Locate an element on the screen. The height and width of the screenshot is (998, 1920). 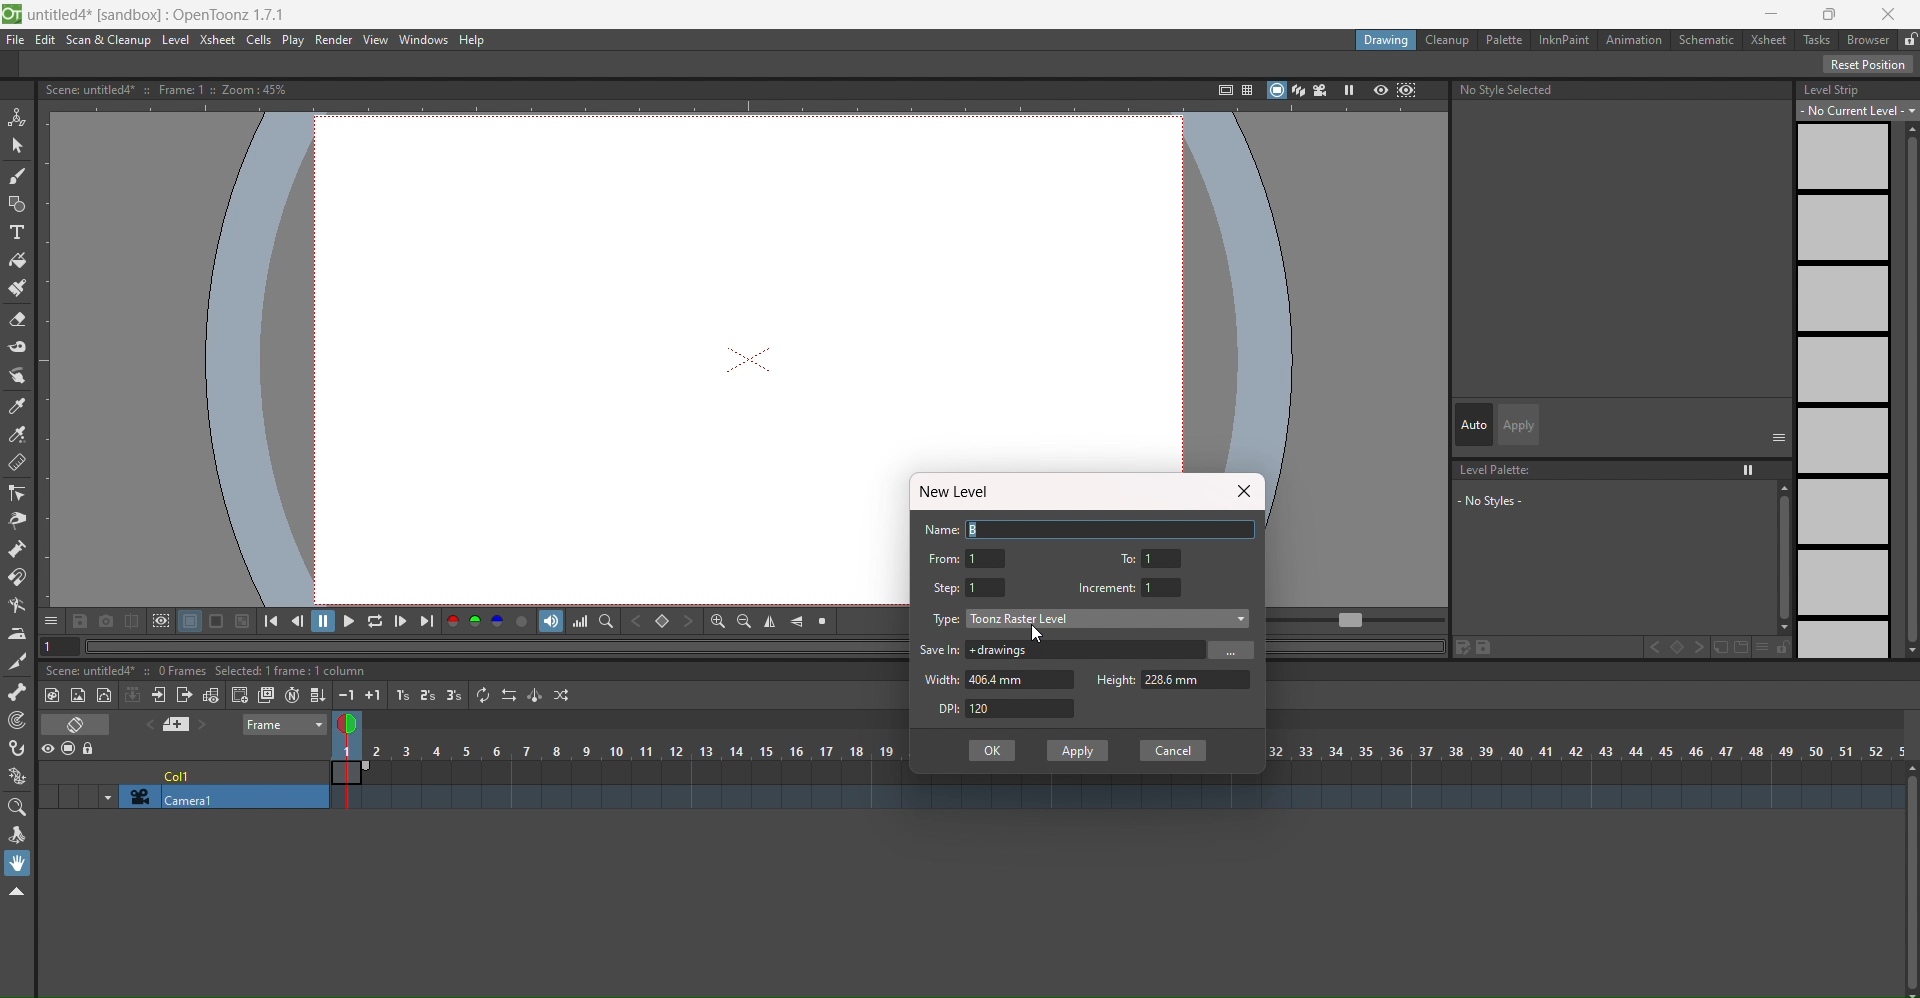
 is located at coordinates (823, 622).